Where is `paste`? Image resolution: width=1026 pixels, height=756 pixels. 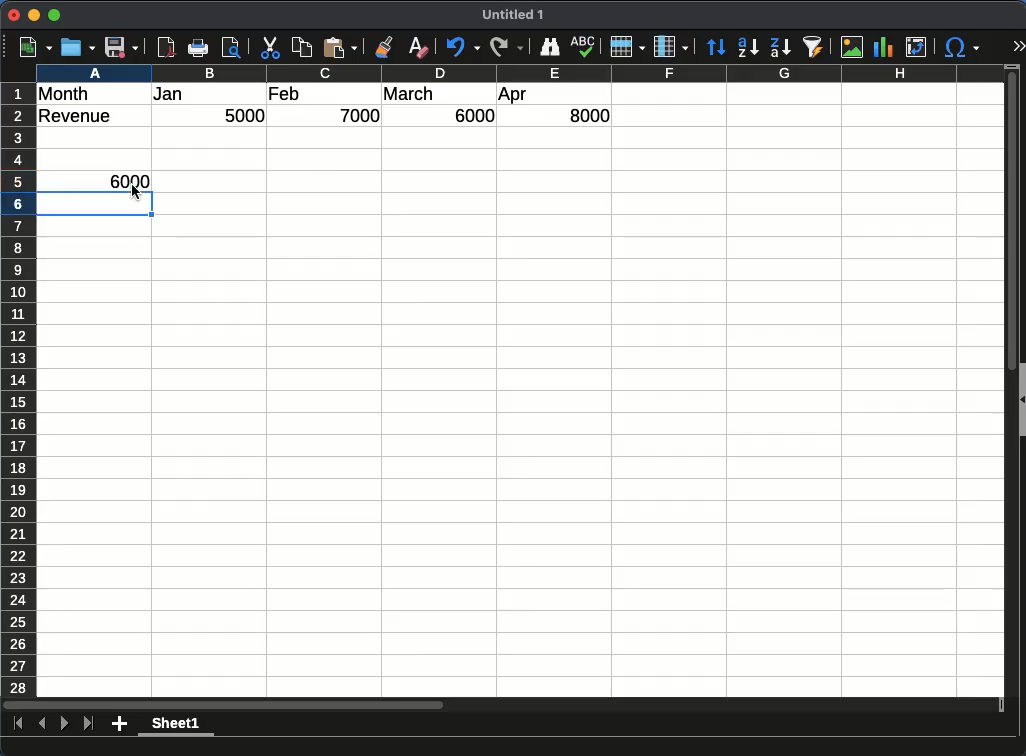
paste is located at coordinates (340, 47).